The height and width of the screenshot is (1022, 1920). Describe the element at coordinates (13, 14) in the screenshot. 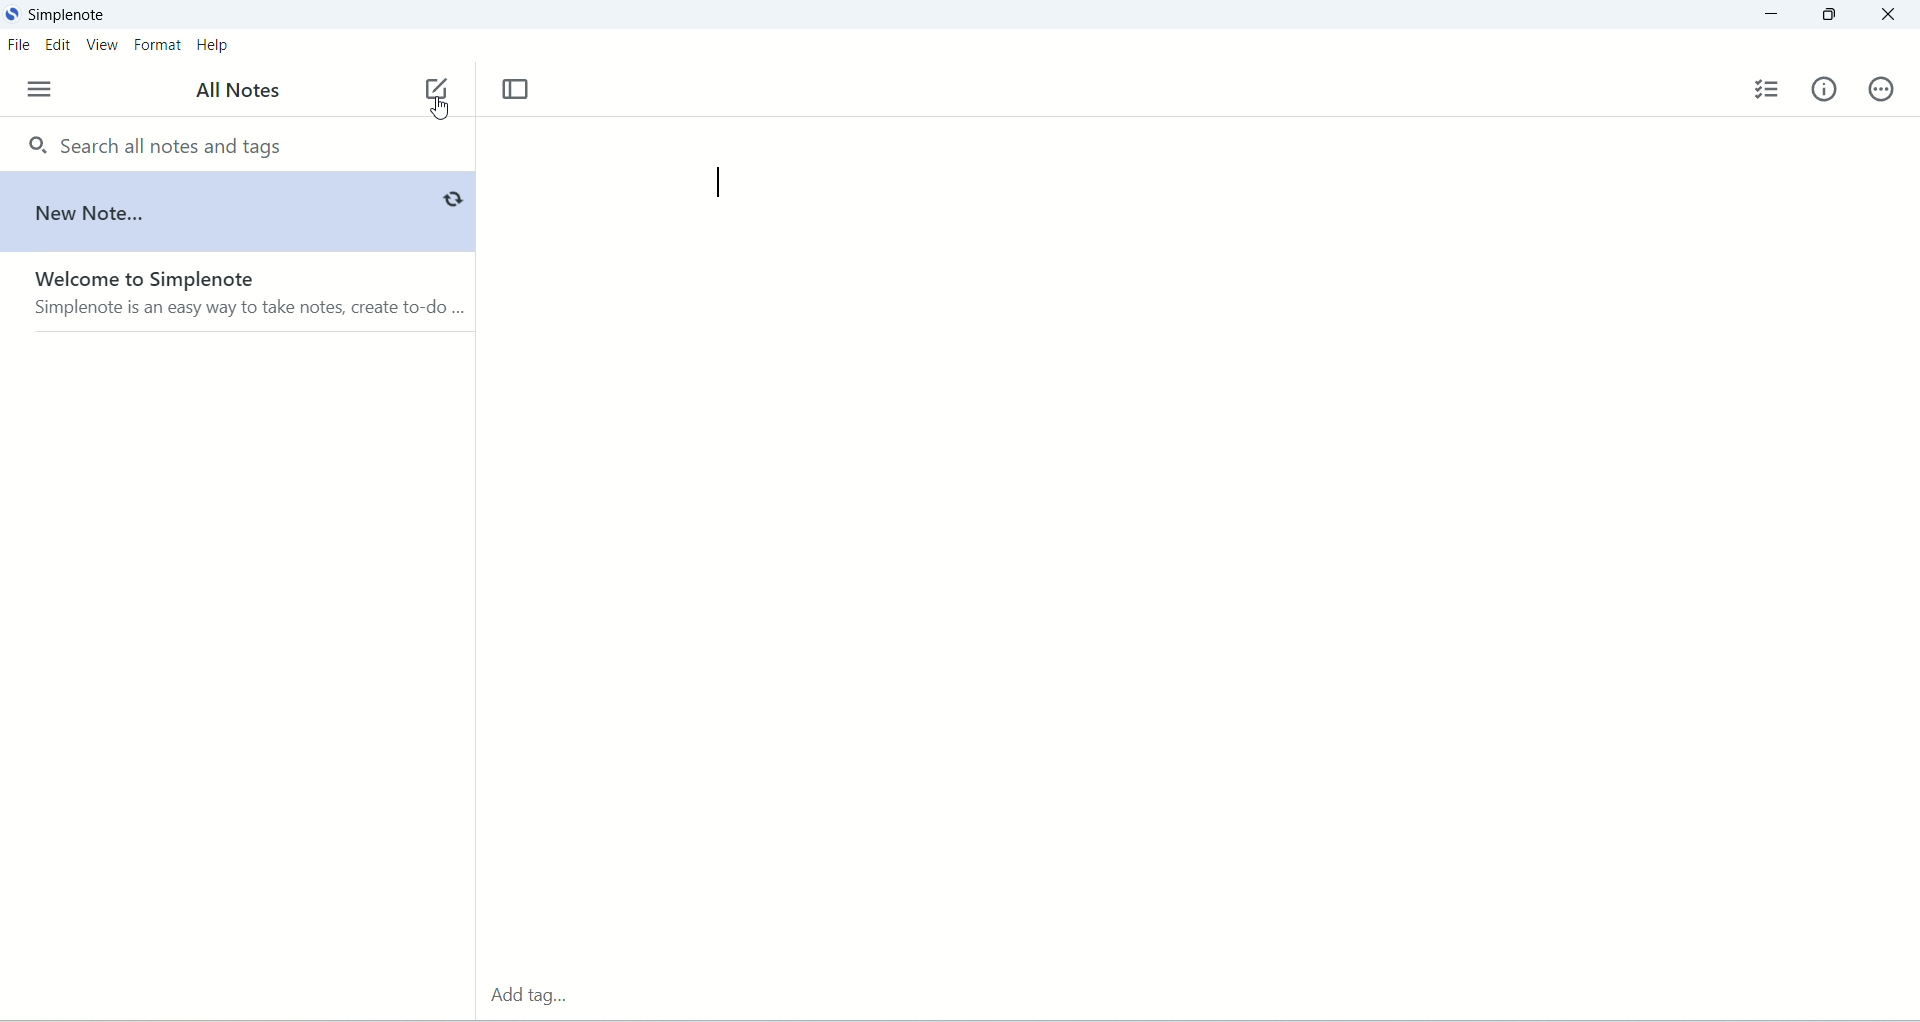

I see `logo` at that location.